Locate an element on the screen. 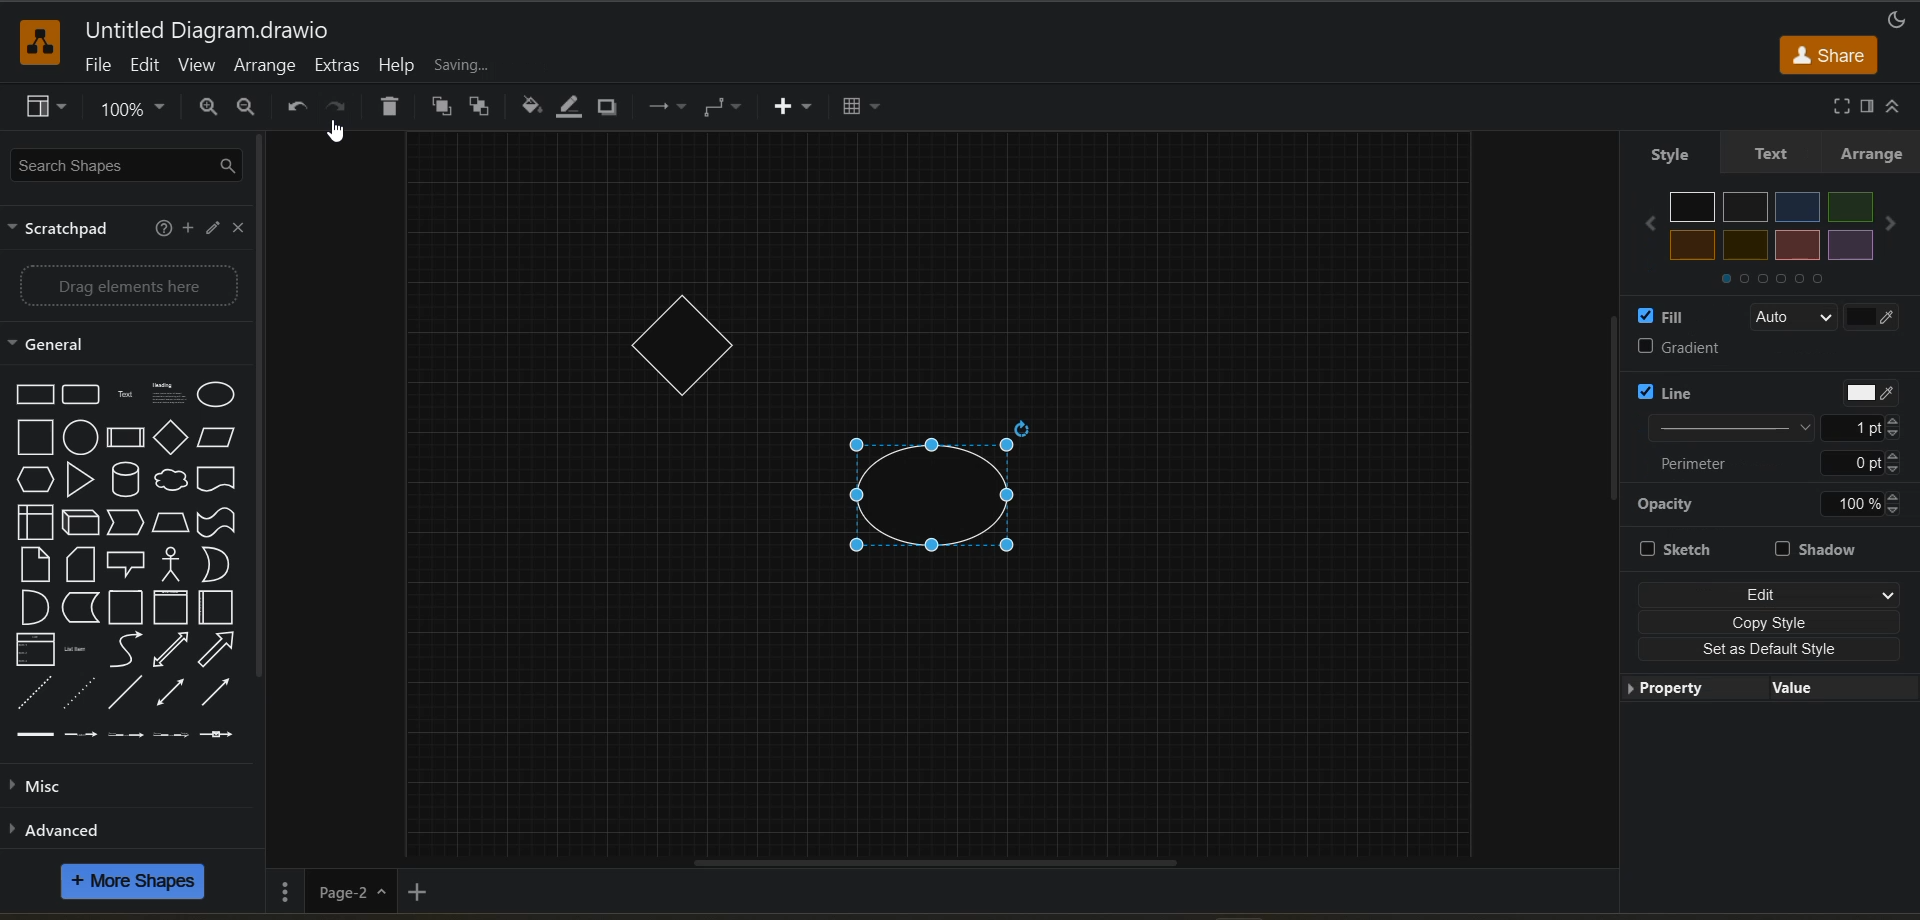 This screenshot has width=1920, height=920. view is located at coordinates (51, 109).